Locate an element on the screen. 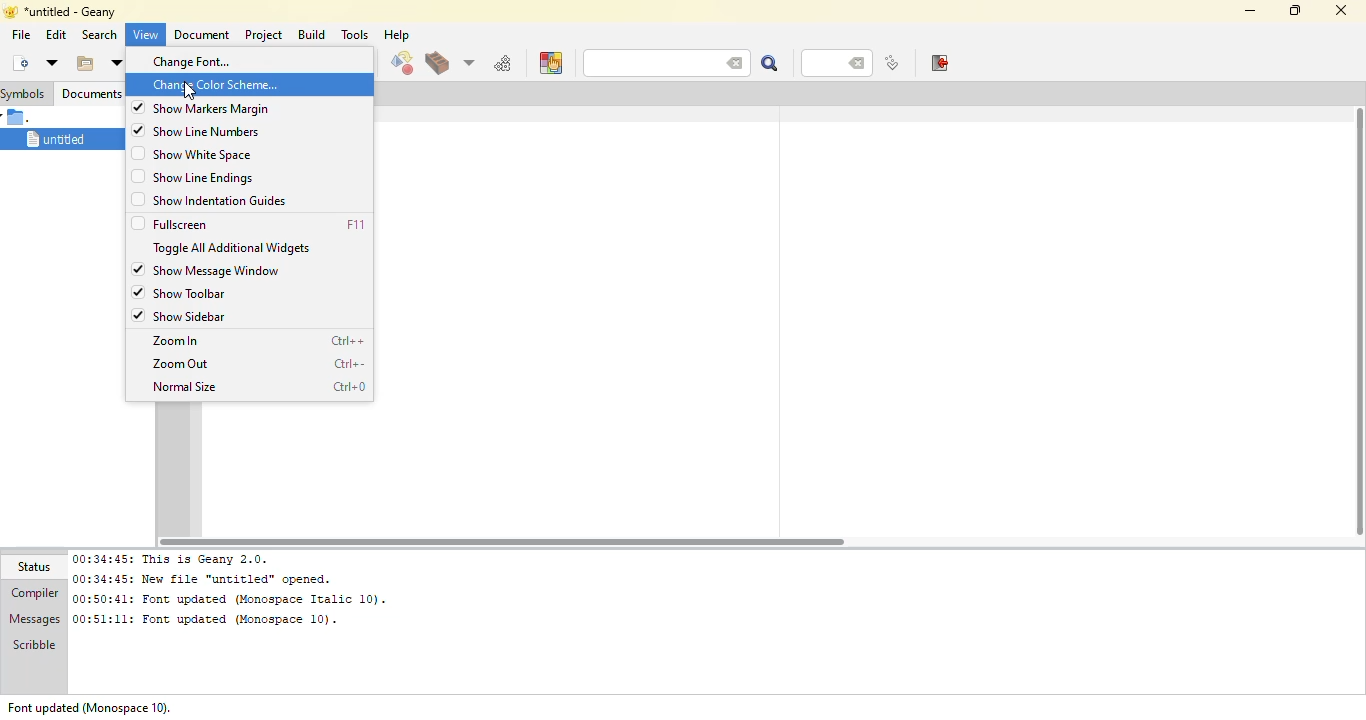 The image size is (1366, 720). choose more is located at coordinates (467, 62).